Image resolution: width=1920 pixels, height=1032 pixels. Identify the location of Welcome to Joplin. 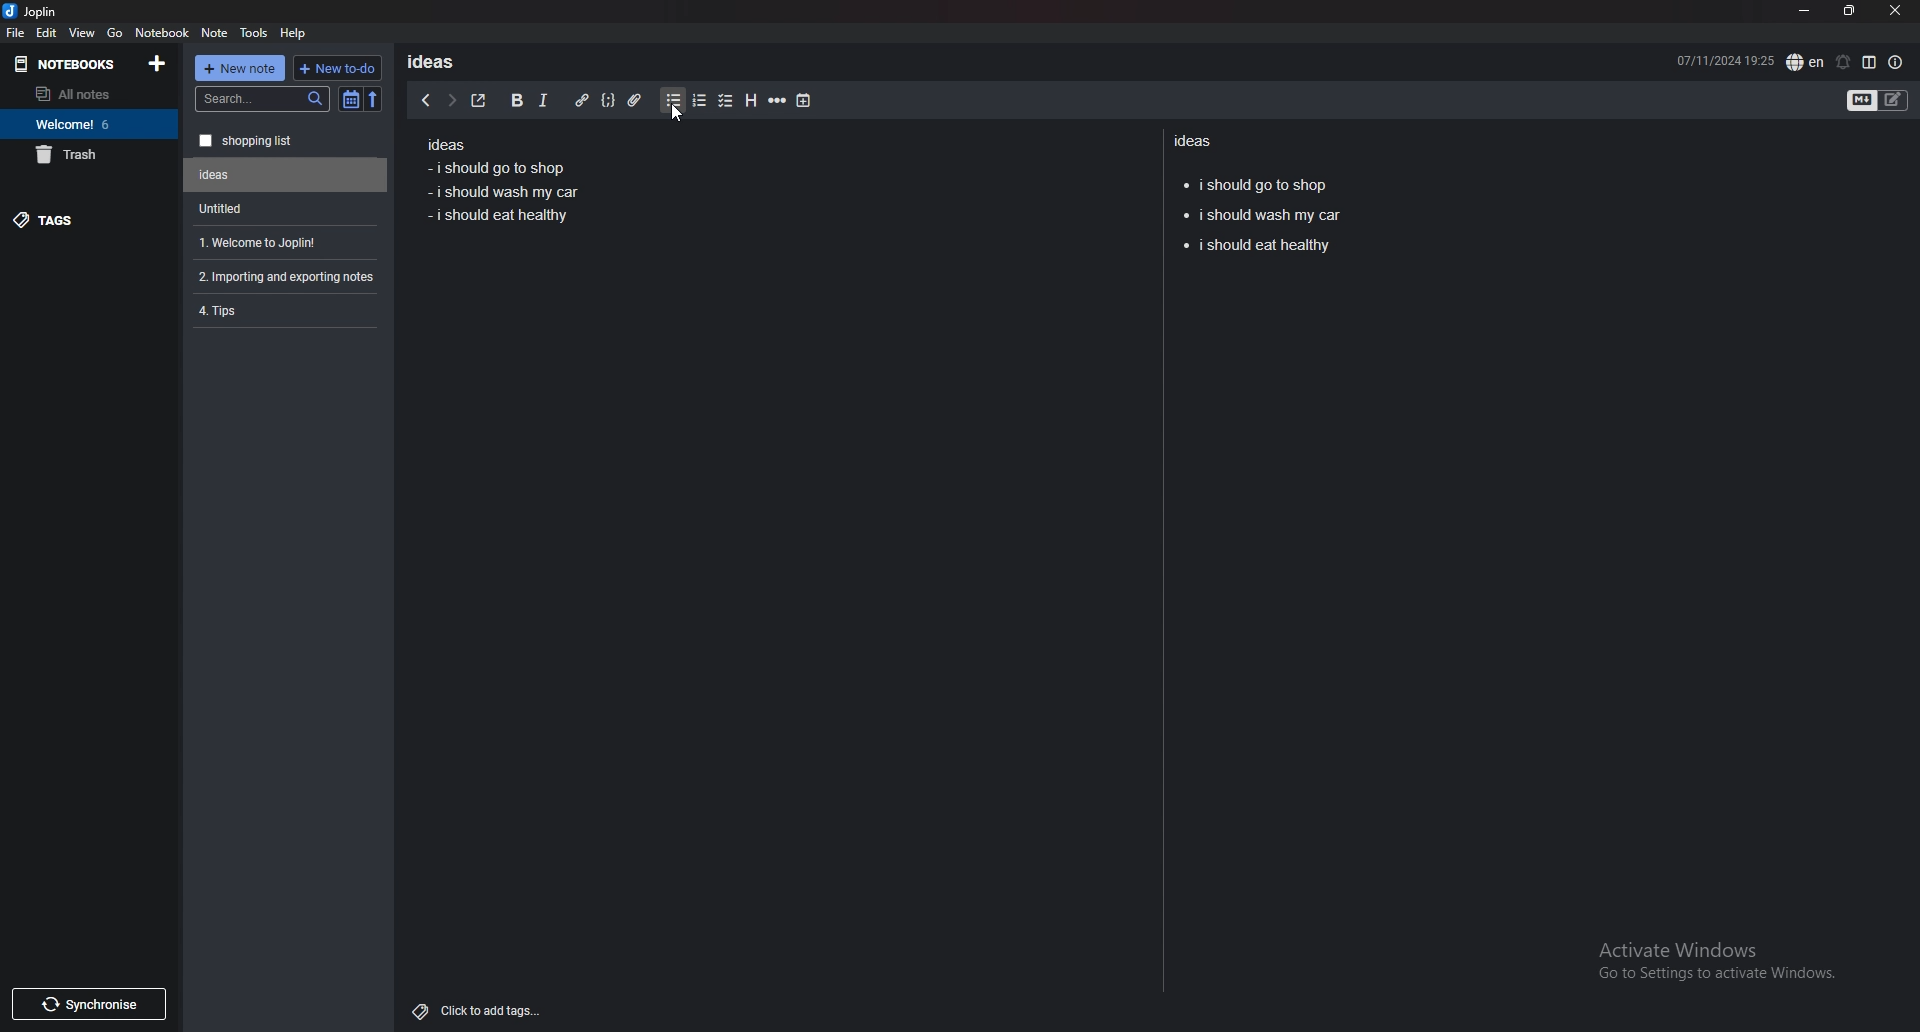
(282, 242).